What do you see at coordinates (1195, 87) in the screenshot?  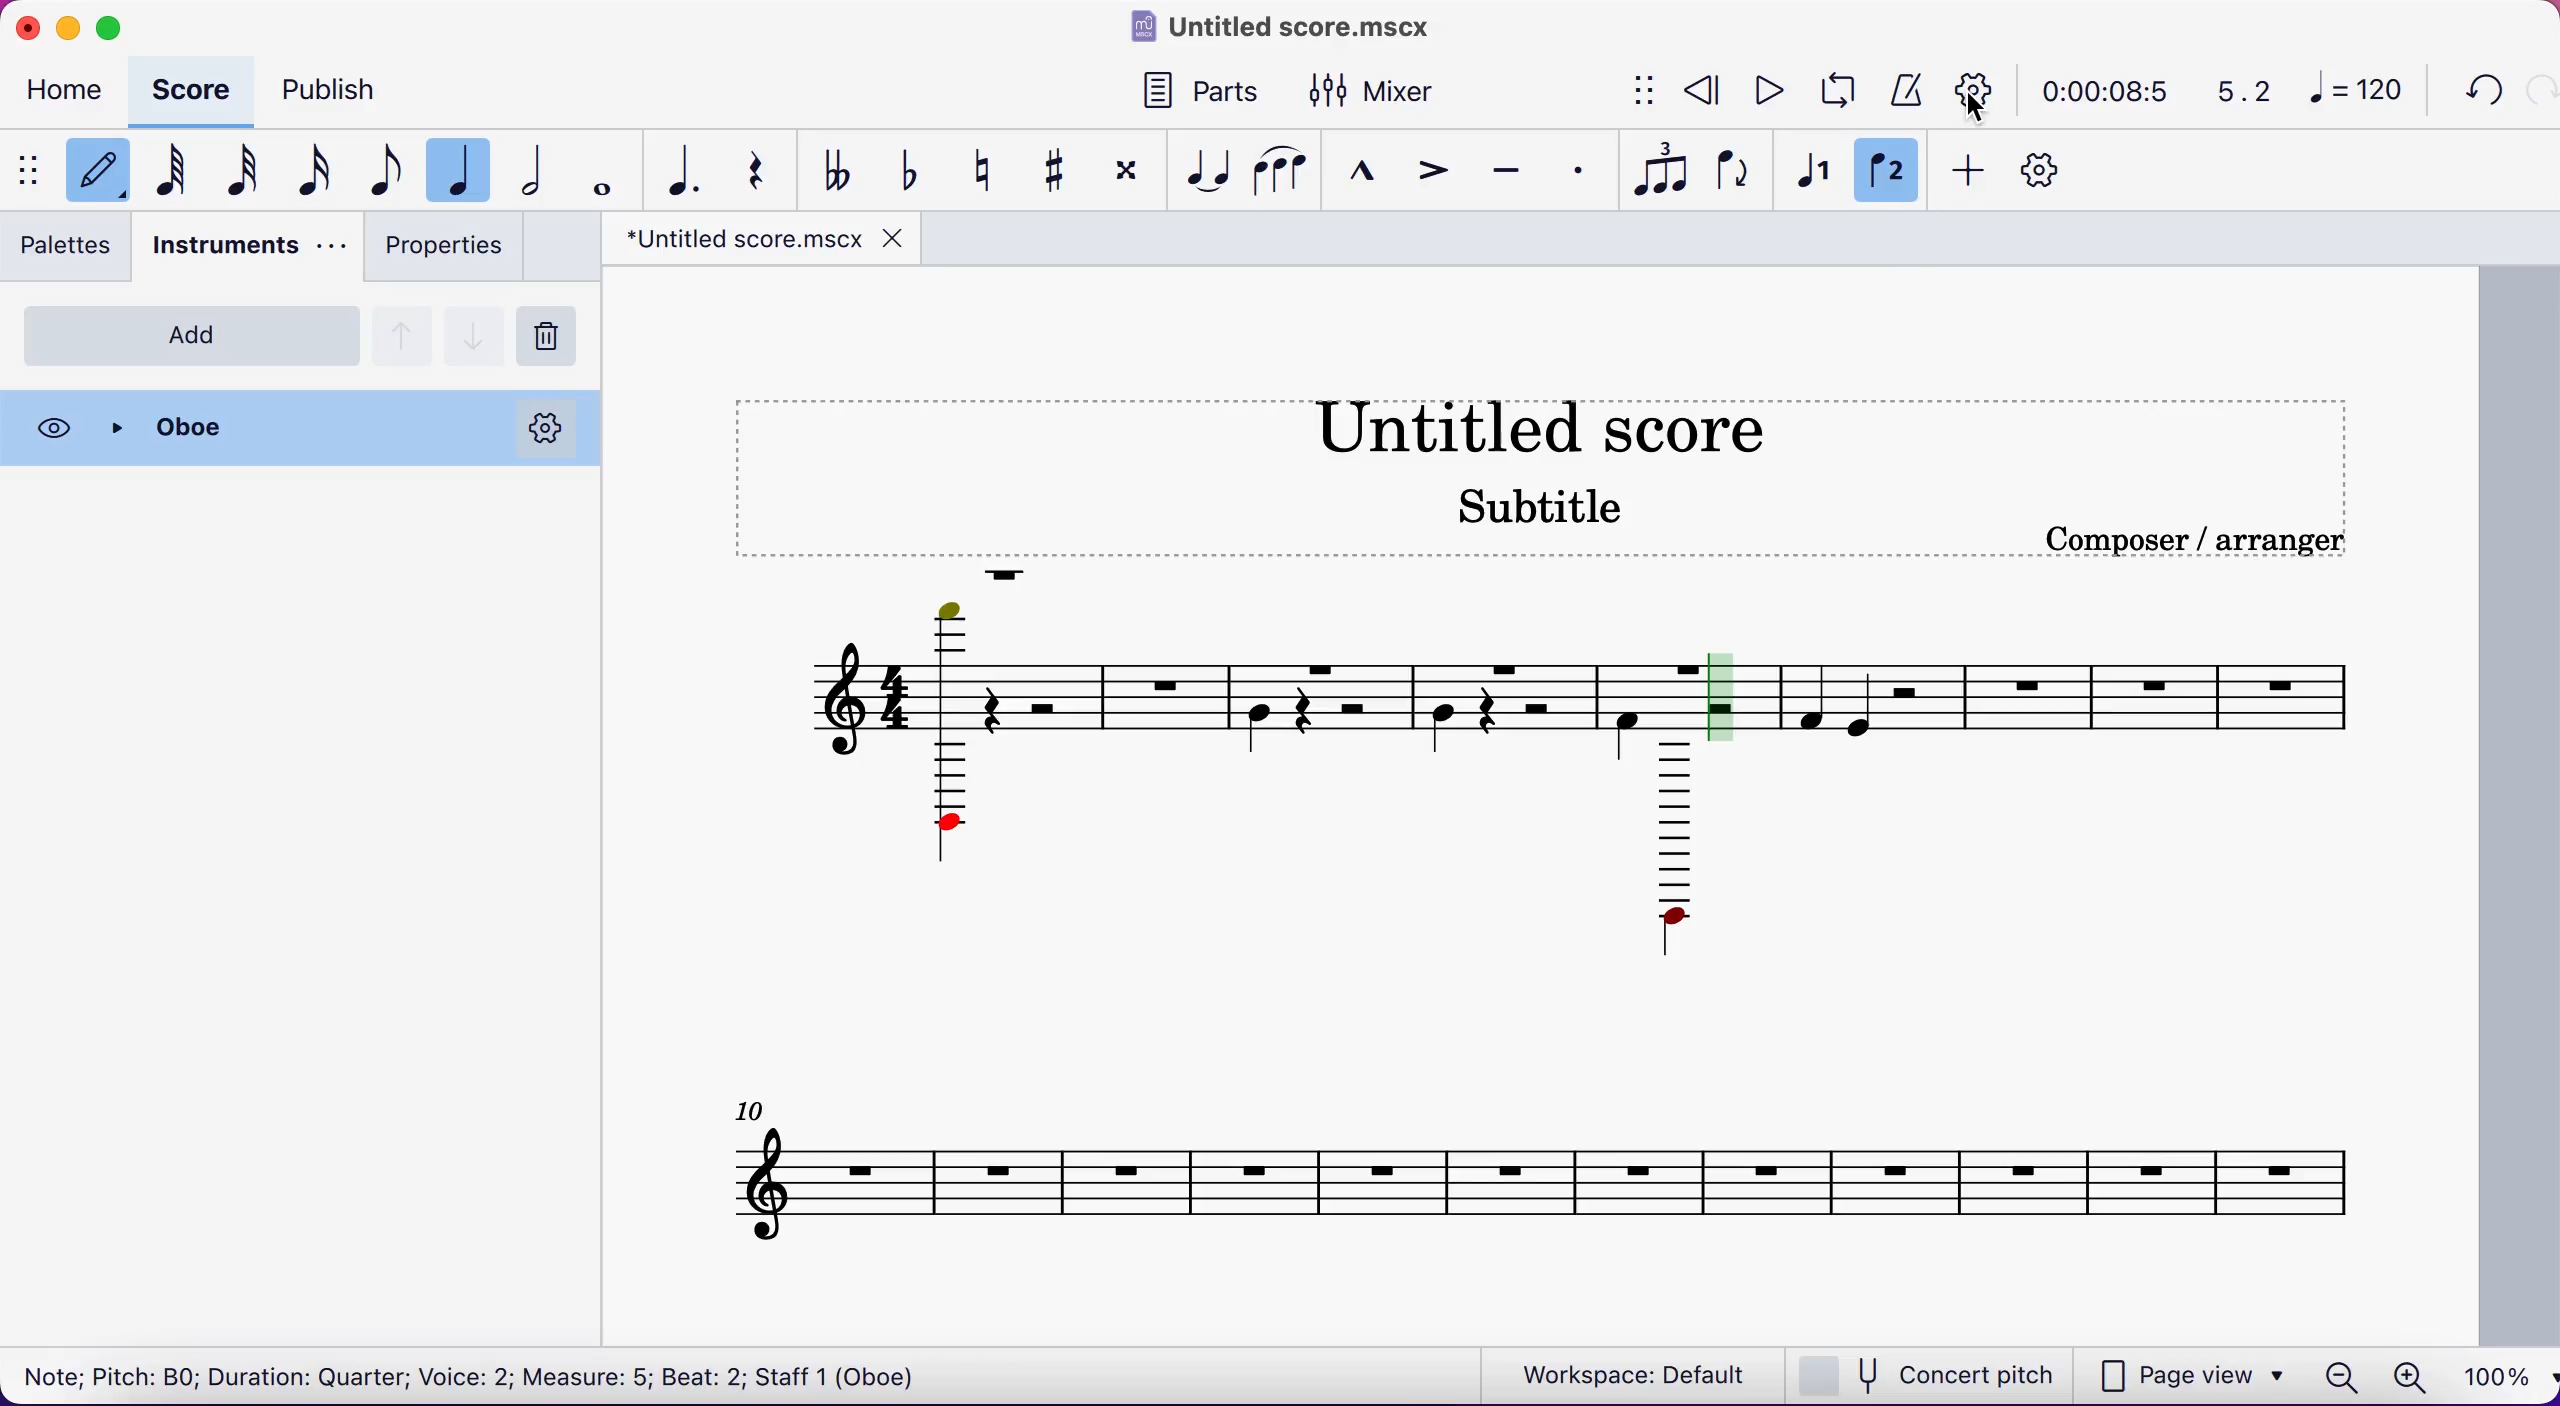 I see `parts` at bounding box center [1195, 87].